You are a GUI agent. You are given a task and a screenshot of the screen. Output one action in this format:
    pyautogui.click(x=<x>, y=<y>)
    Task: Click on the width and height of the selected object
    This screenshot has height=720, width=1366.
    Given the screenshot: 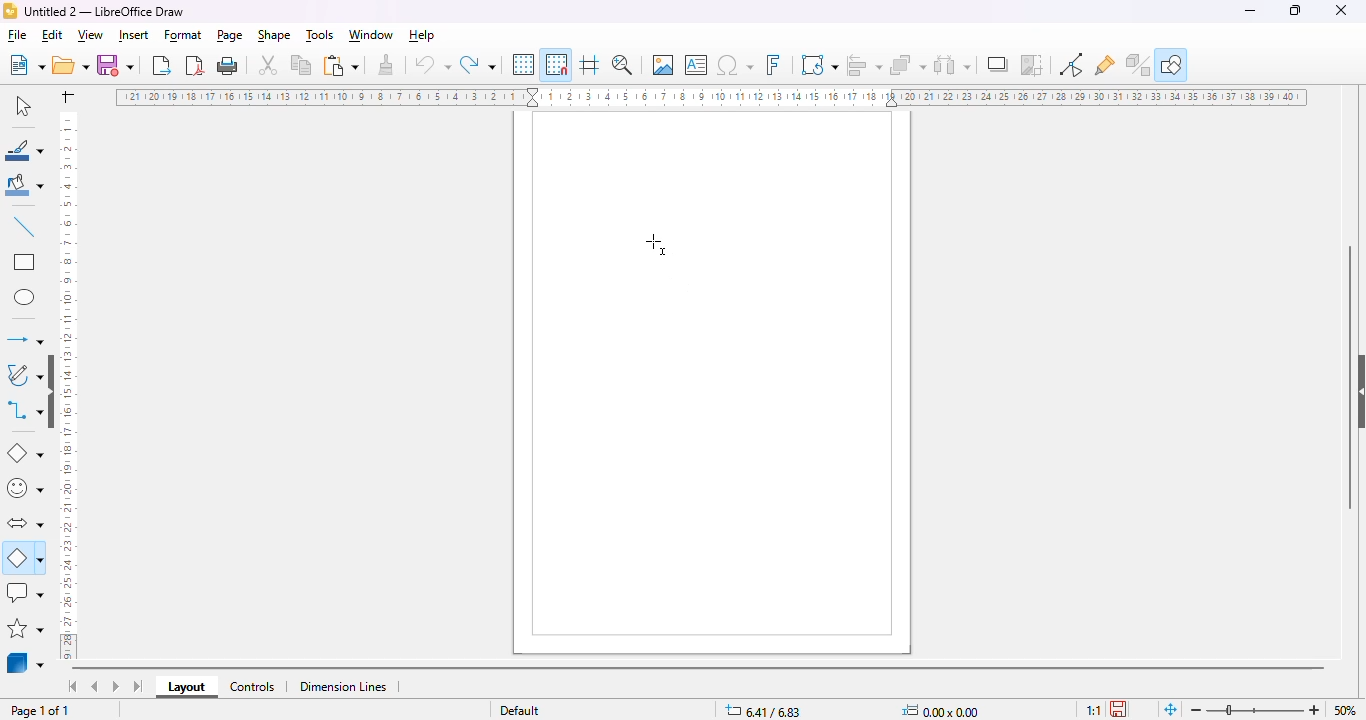 What is the action you would take?
    pyautogui.click(x=942, y=710)
    